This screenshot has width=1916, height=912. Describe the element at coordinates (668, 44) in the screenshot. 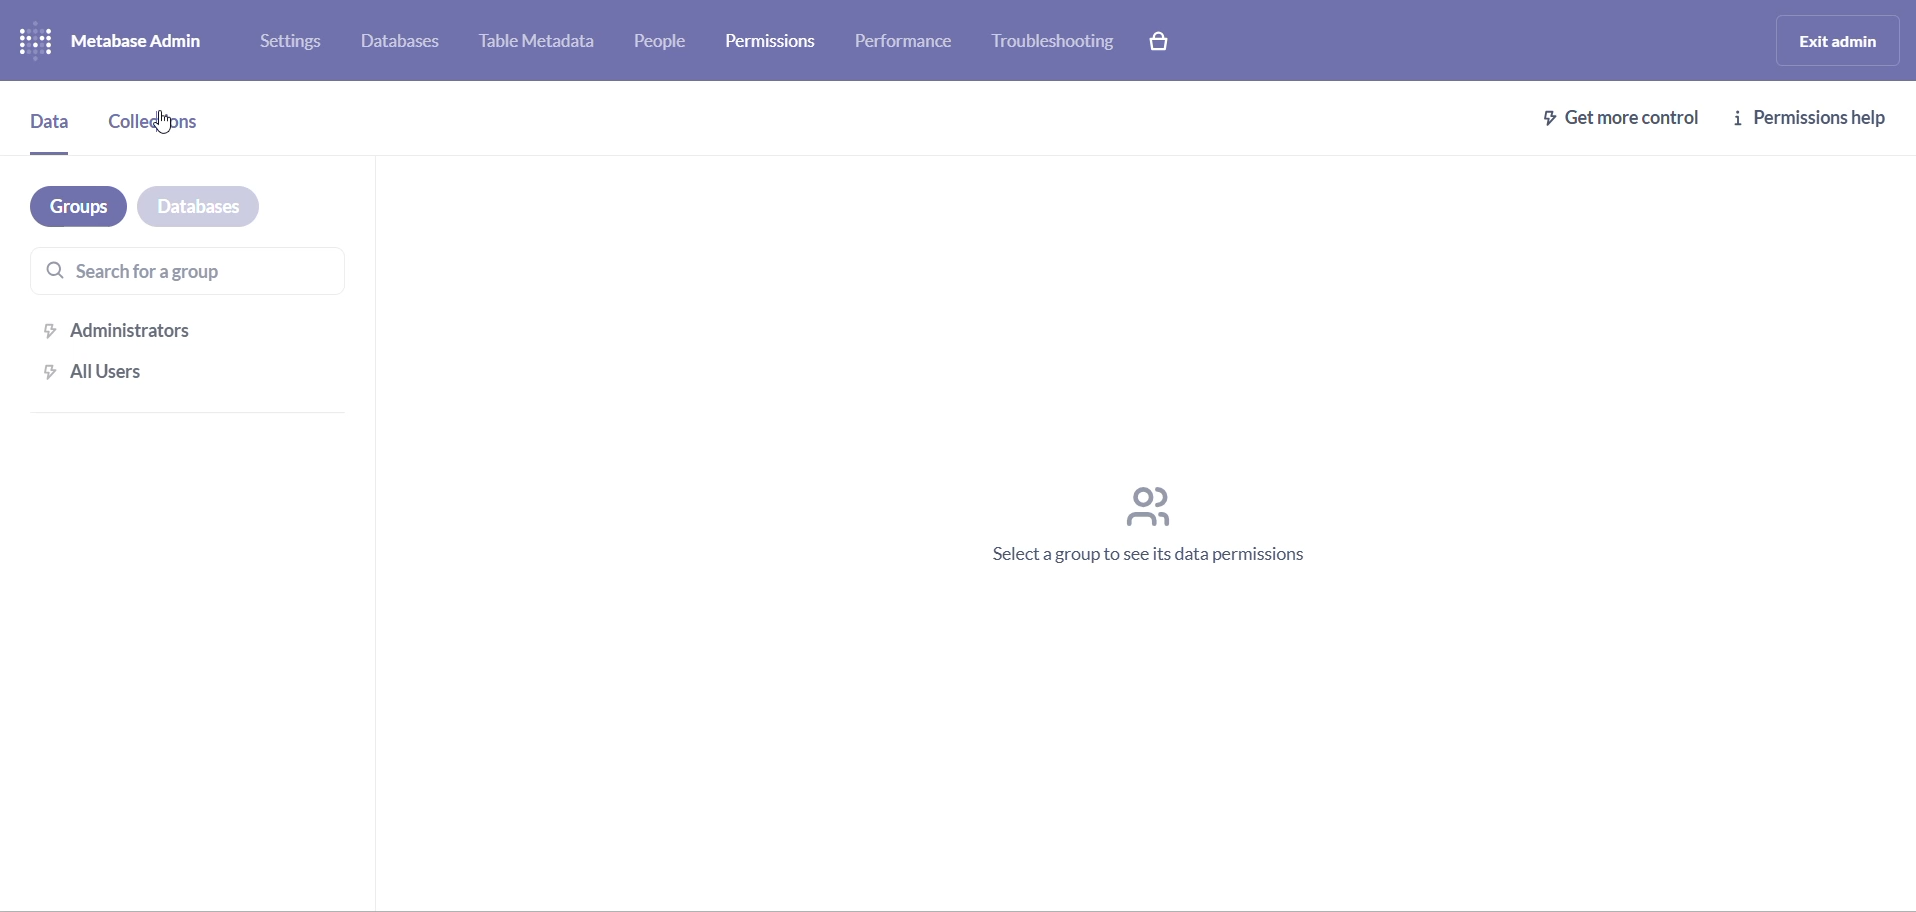

I see `people` at that location.